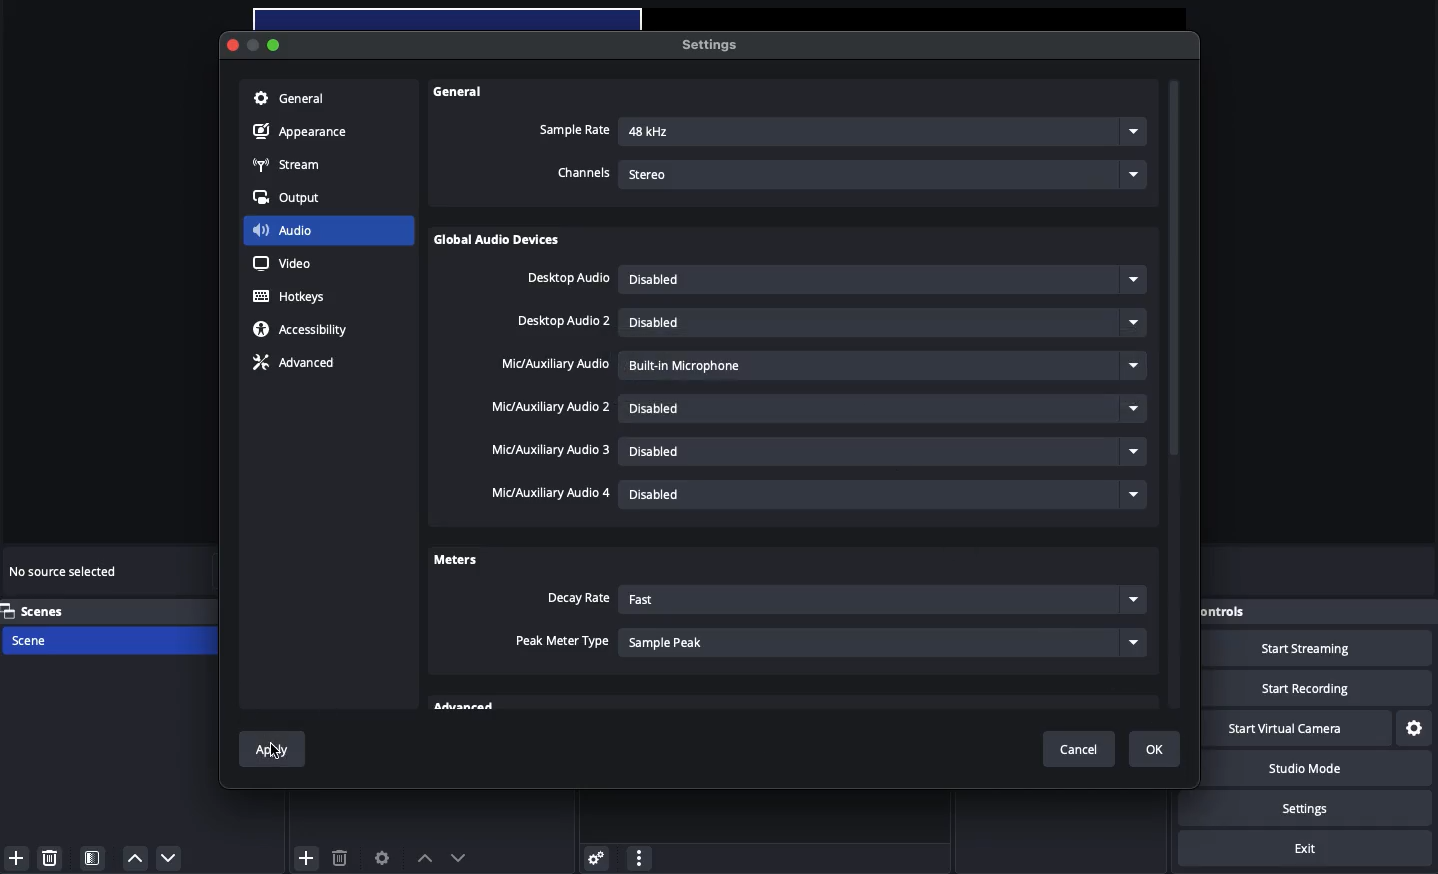  I want to click on Add, so click(16, 858).